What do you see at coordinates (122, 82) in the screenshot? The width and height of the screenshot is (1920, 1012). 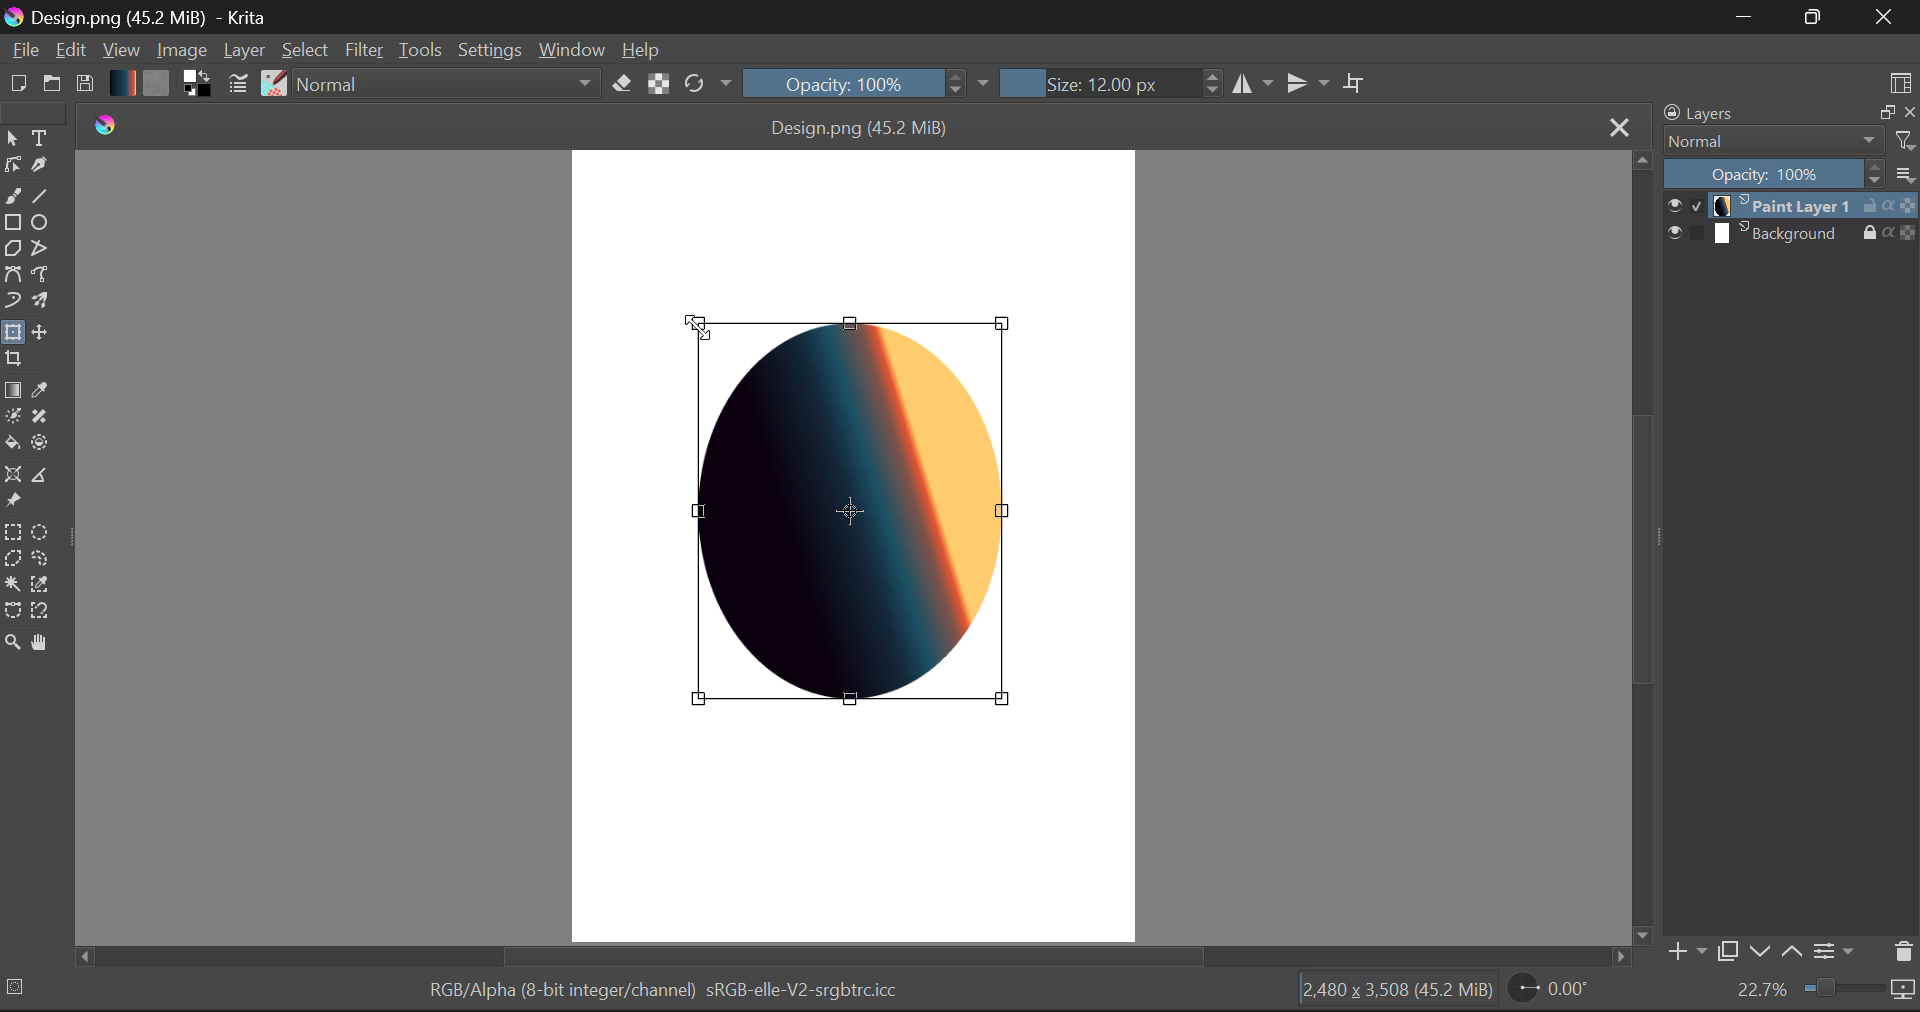 I see `Gradient` at bounding box center [122, 82].